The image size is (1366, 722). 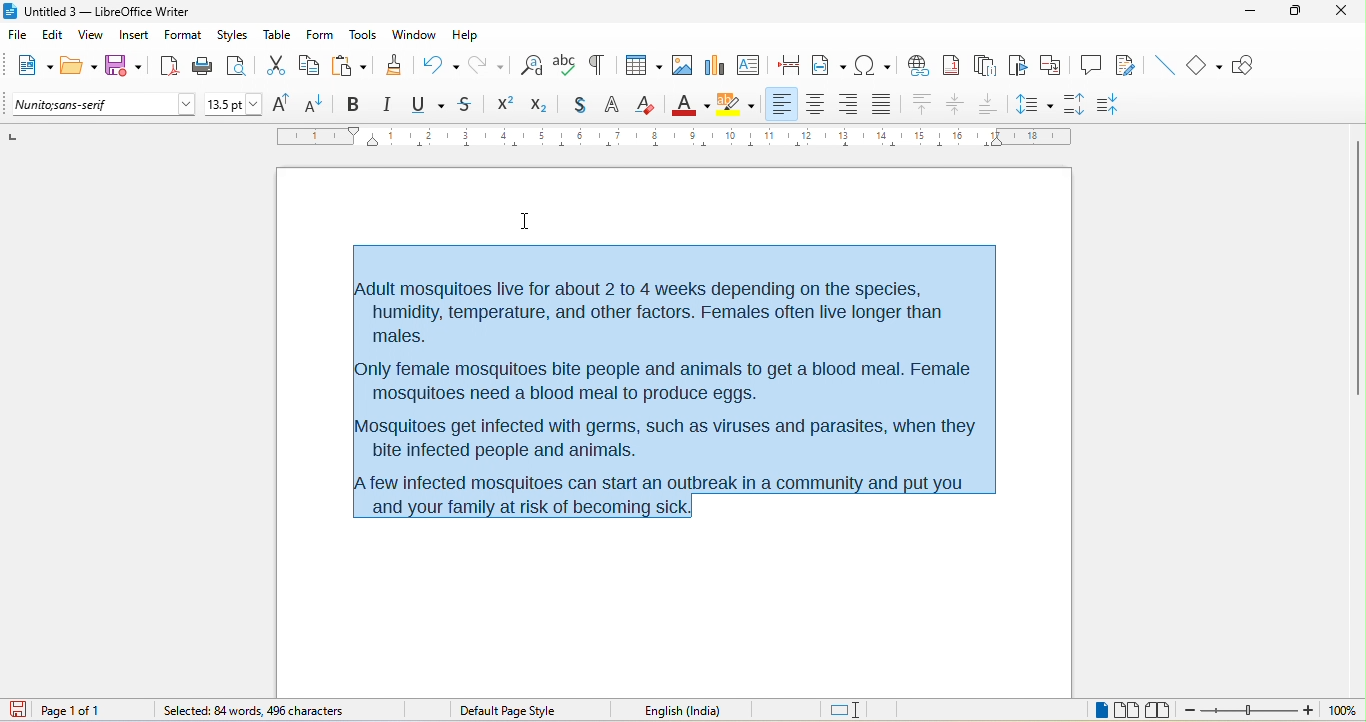 What do you see at coordinates (1091, 63) in the screenshot?
I see `comment` at bounding box center [1091, 63].